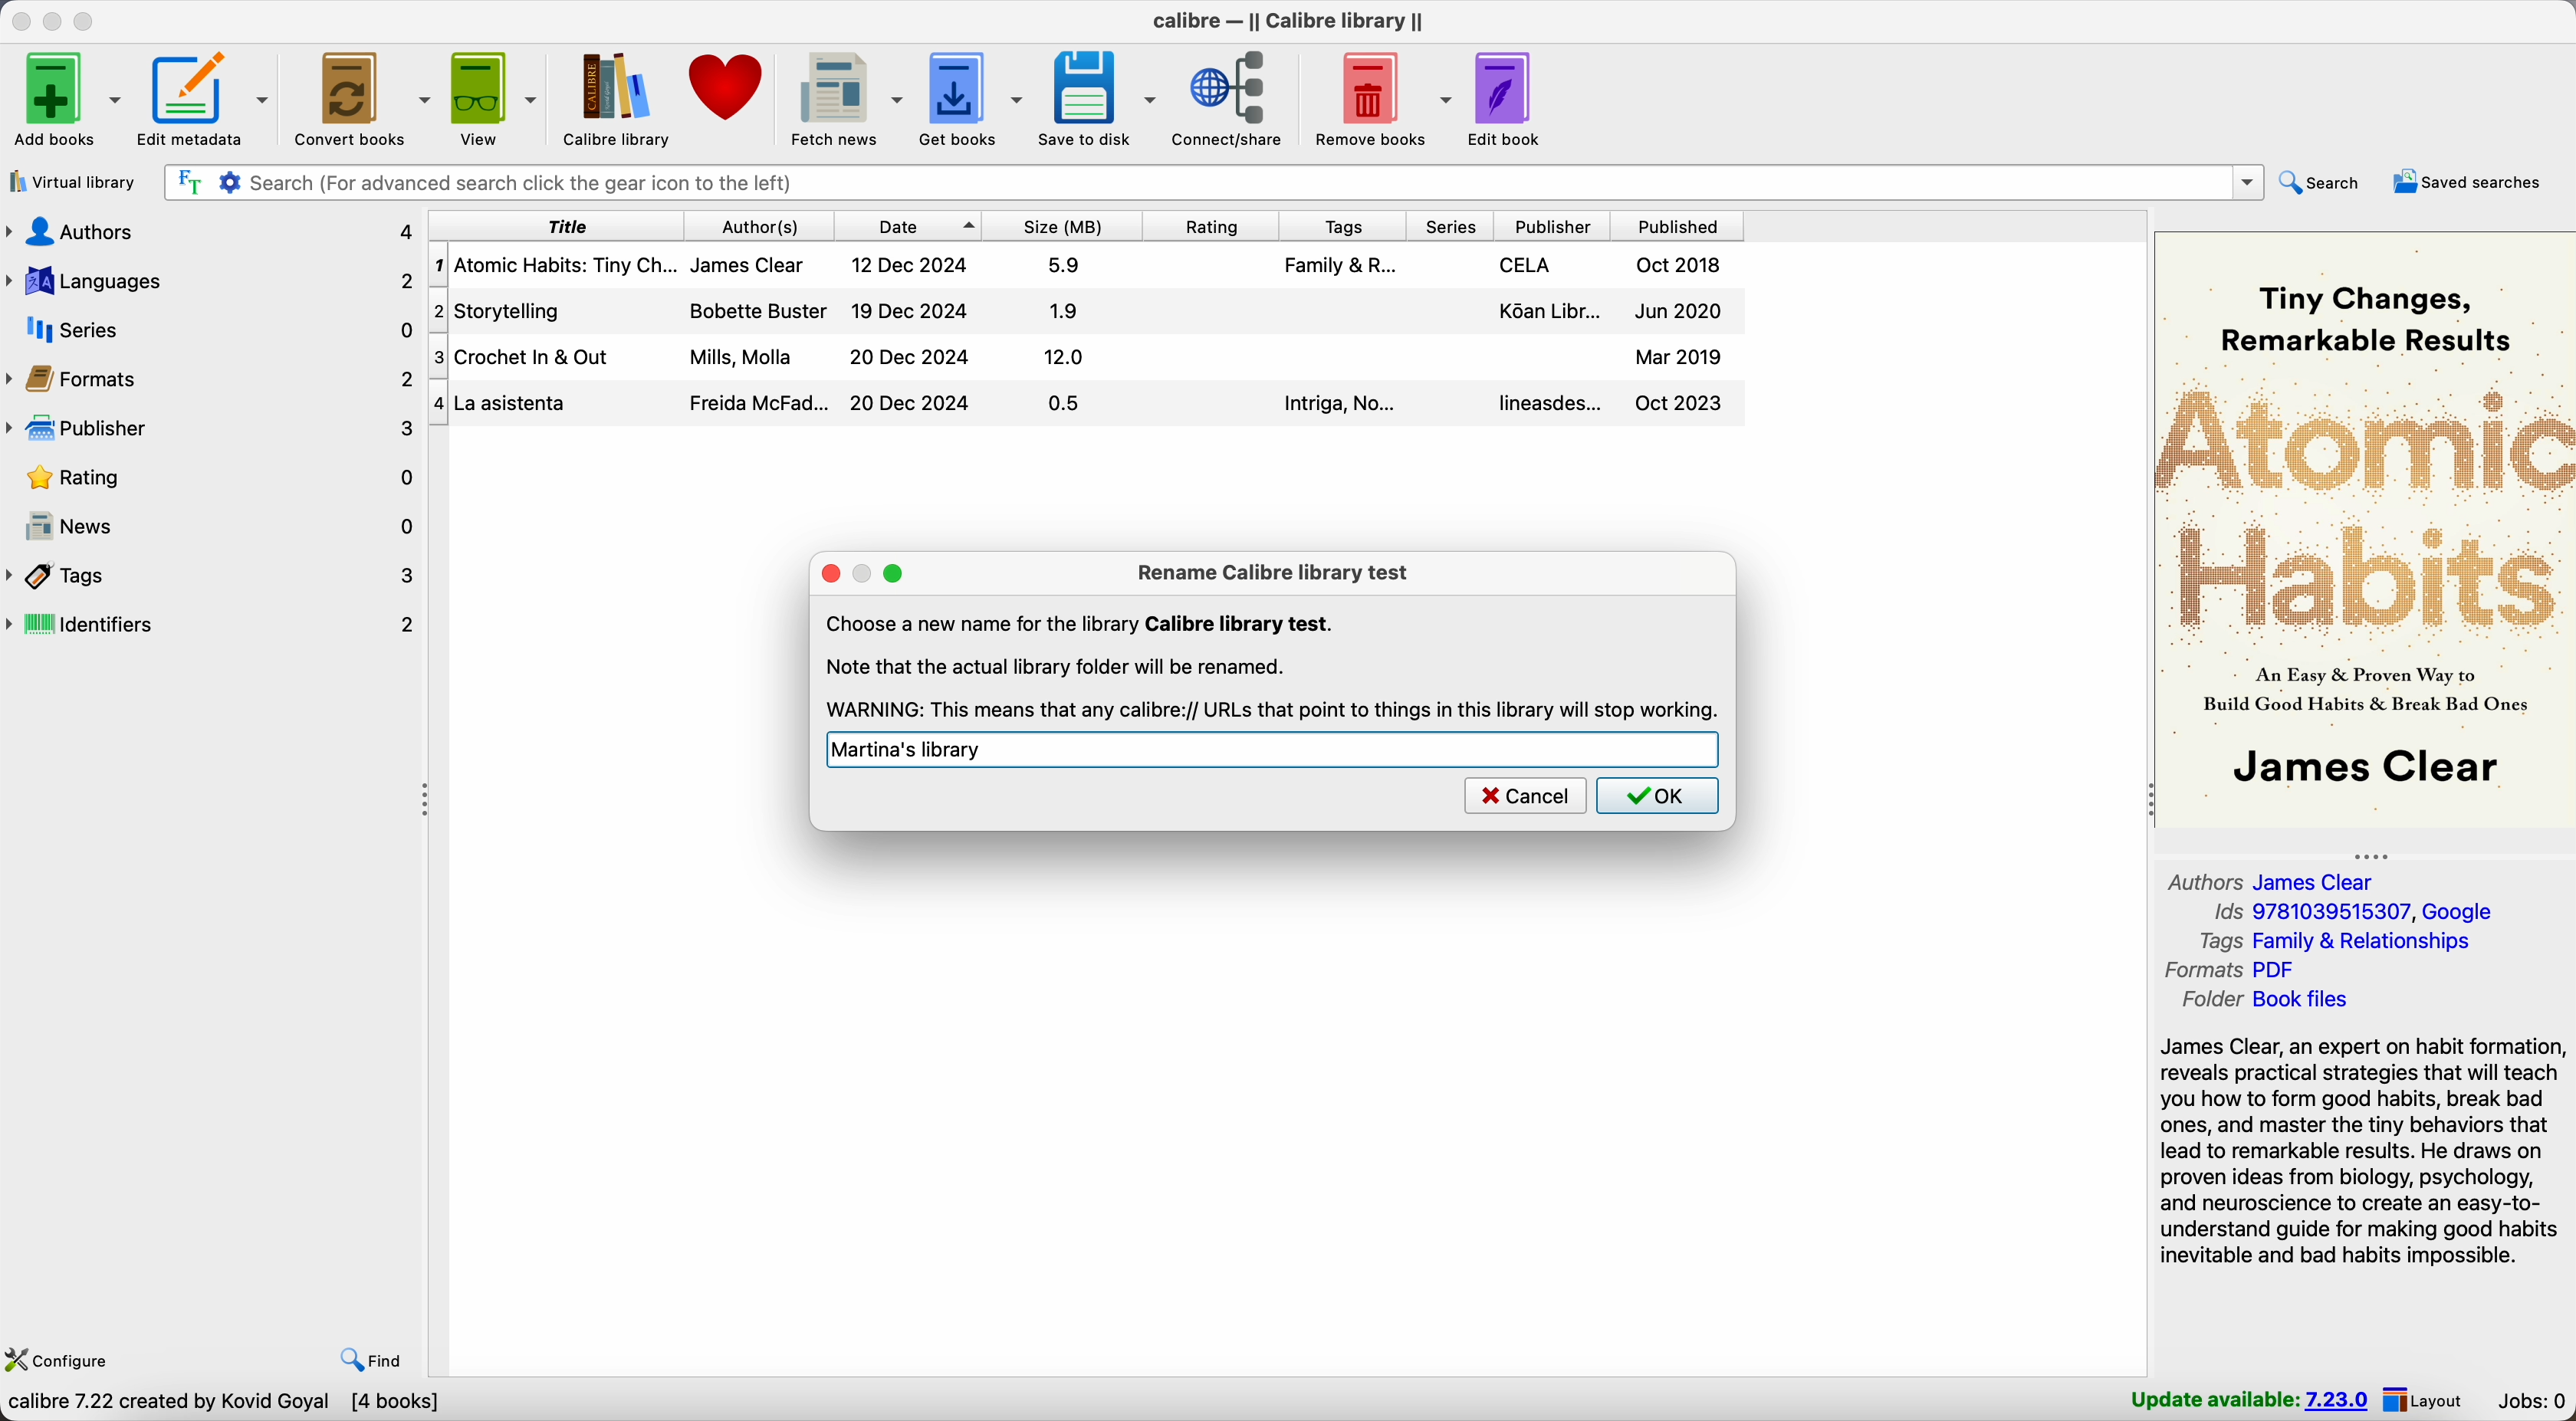 The image size is (2576, 1421). Describe the element at coordinates (362, 98) in the screenshot. I see `convert books` at that location.